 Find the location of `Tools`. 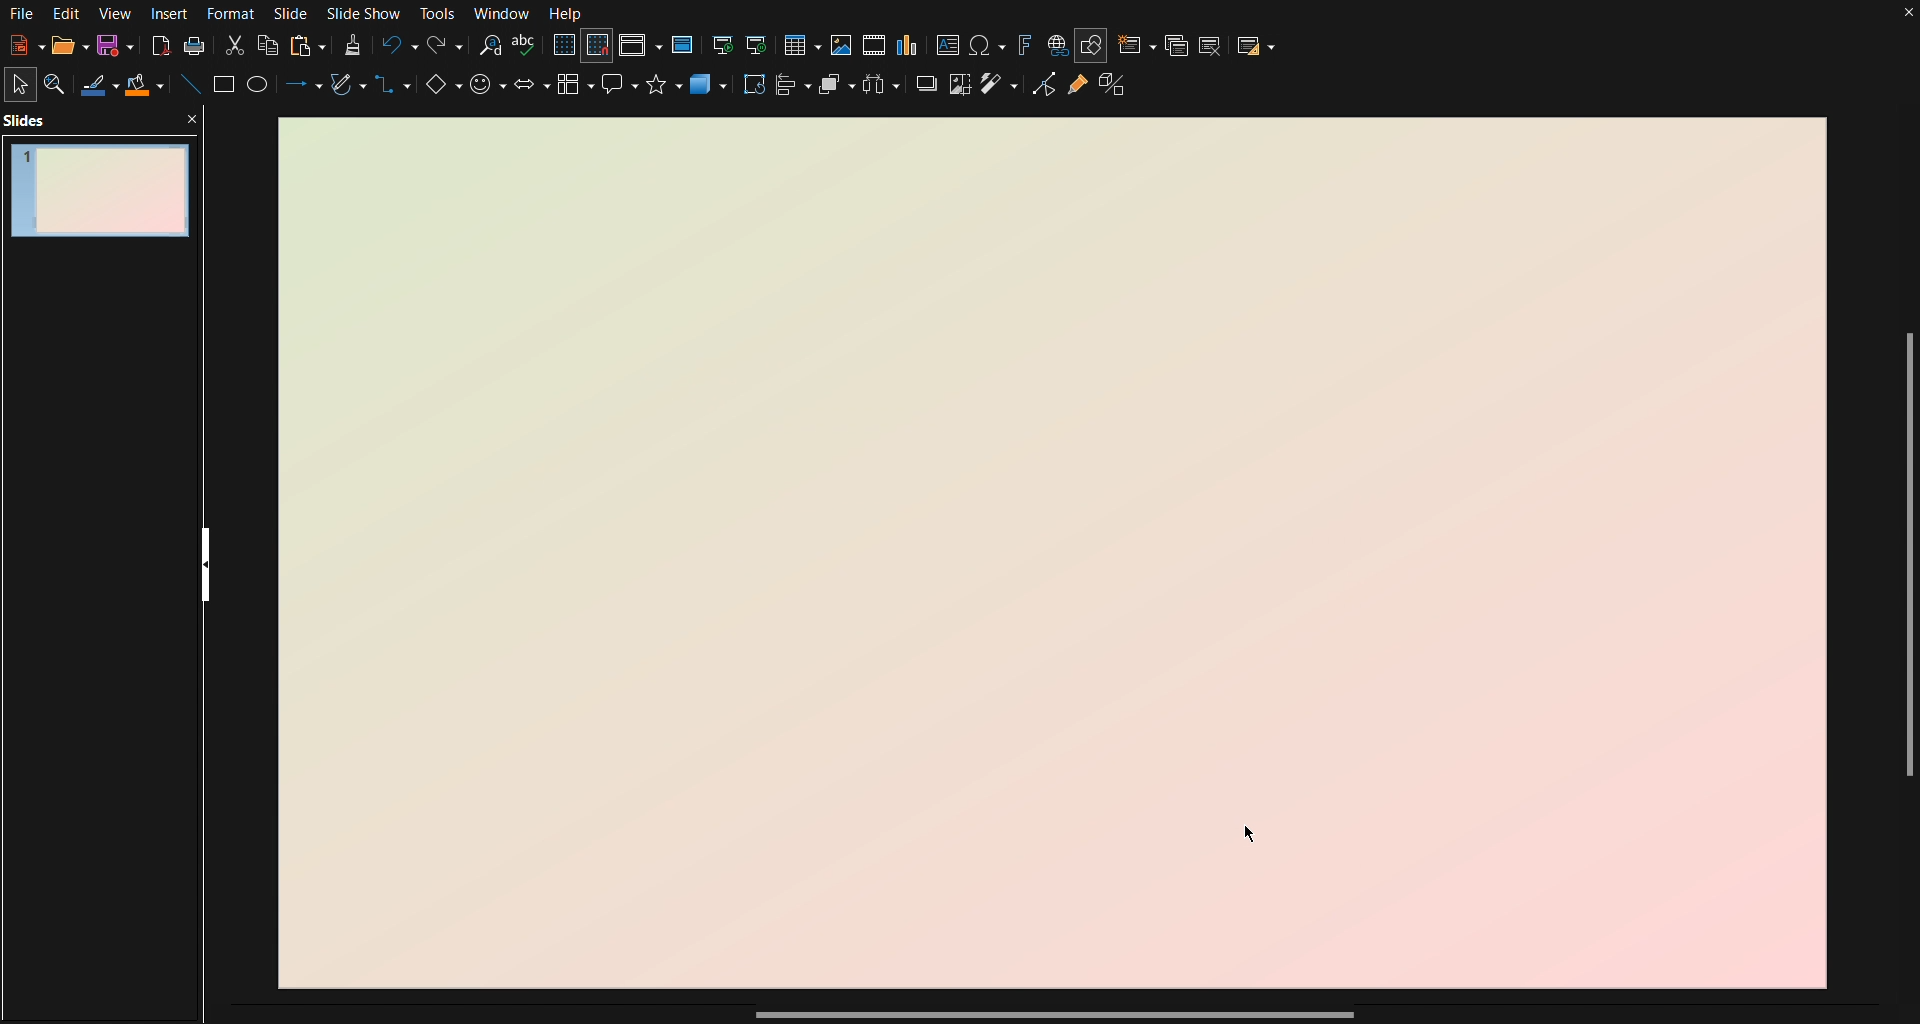

Tools is located at coordinates (440, 14).